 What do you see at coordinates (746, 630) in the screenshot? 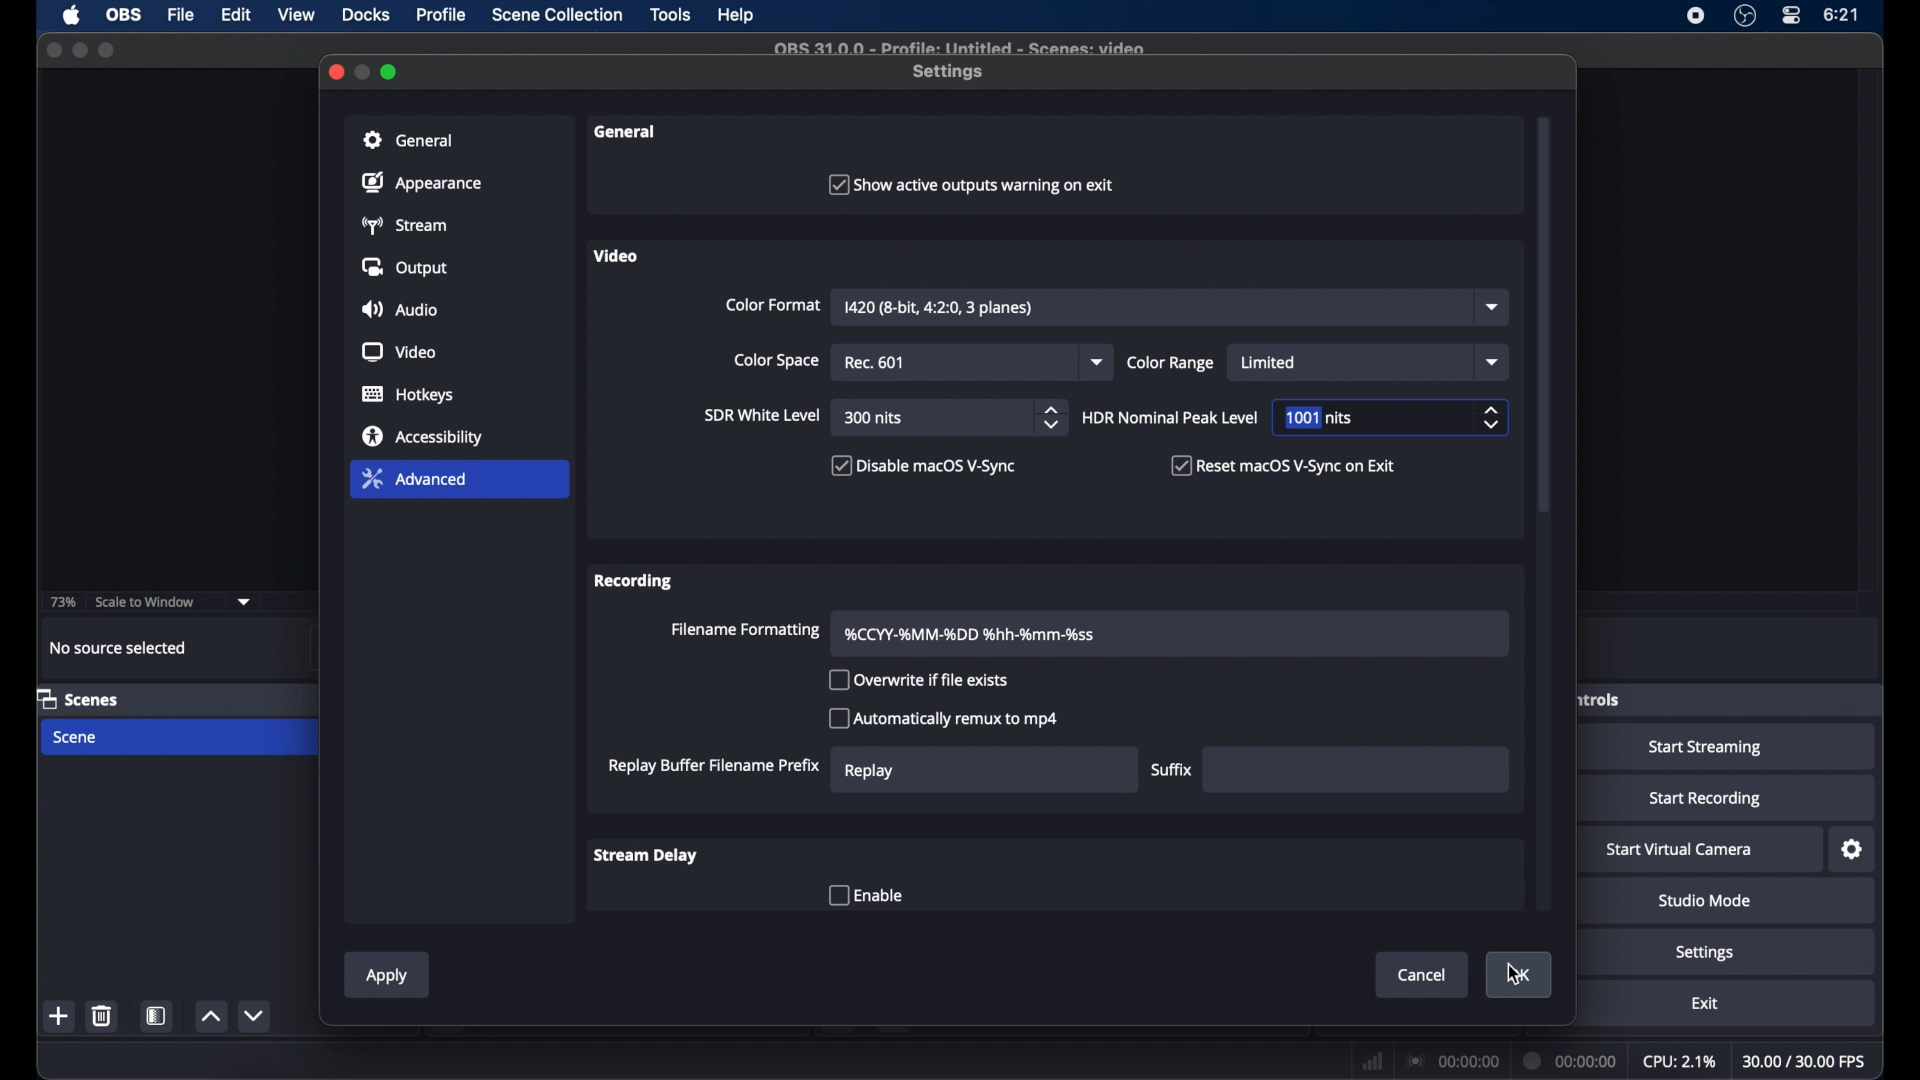
I see `filename formatting` at bounding box center [746, 630].